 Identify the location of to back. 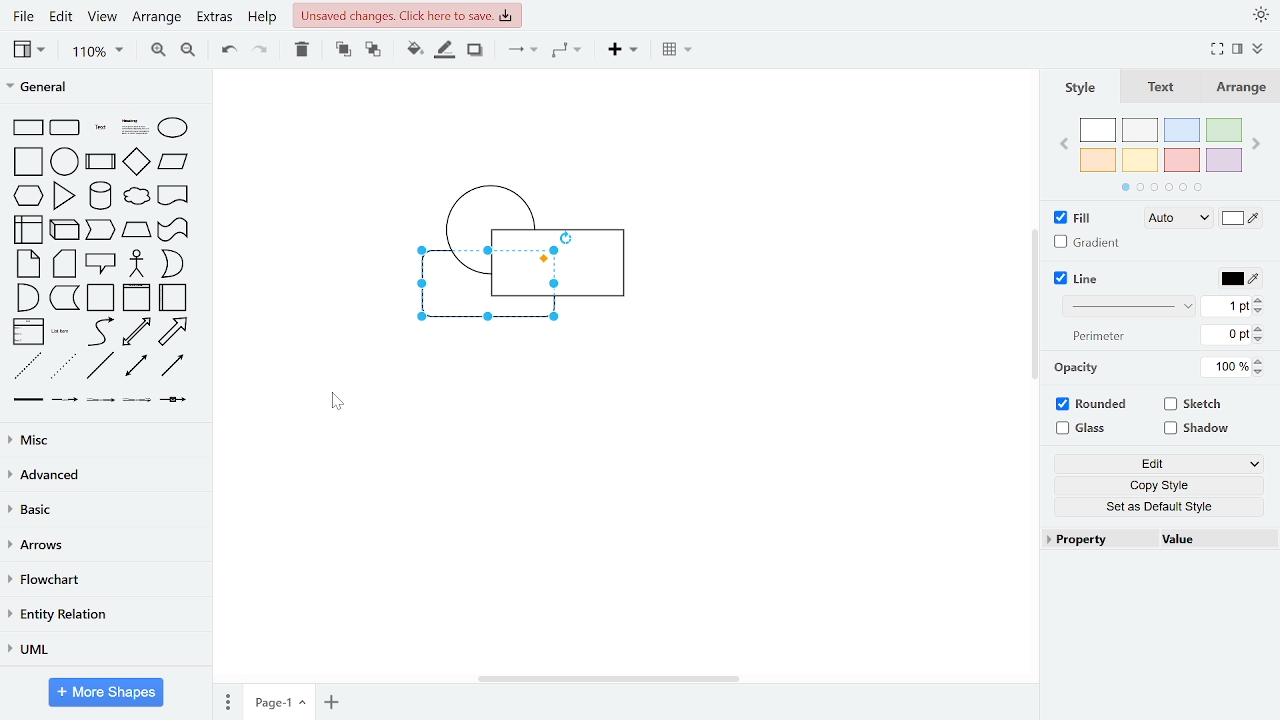
(370, 51).